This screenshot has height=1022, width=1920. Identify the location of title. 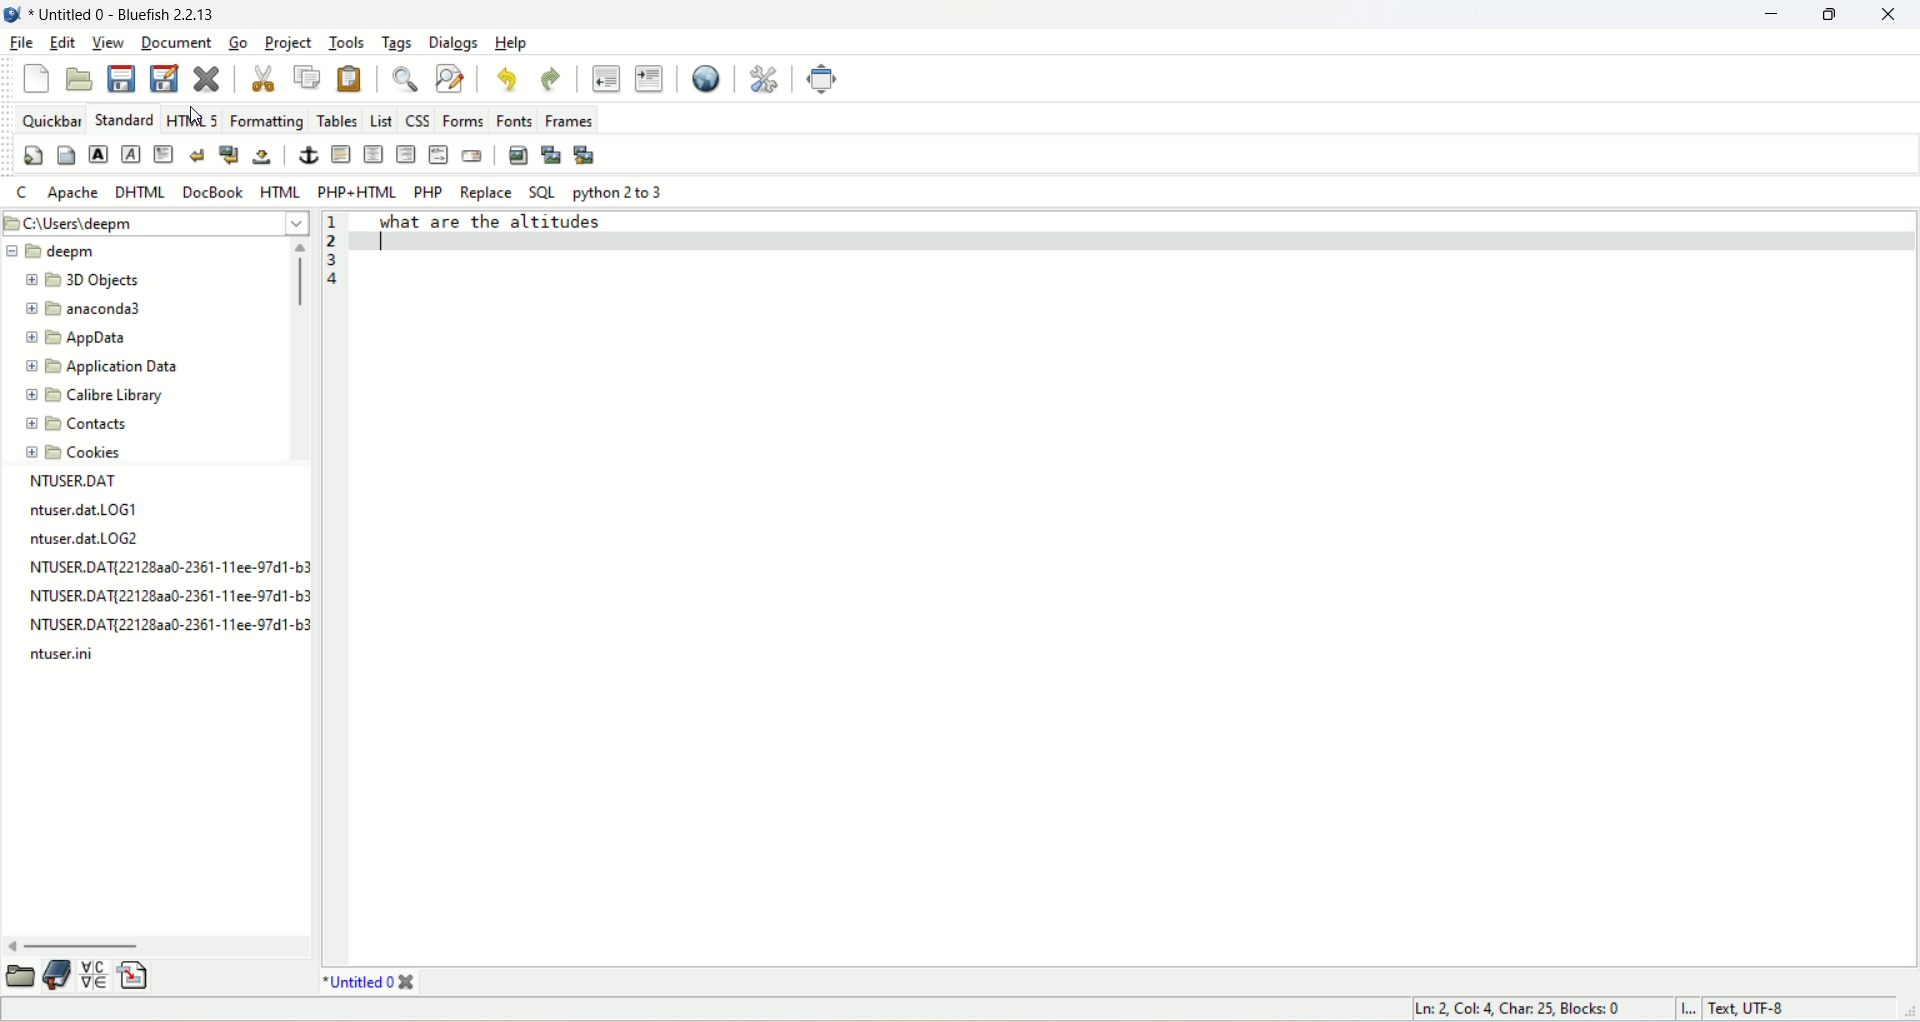
(123, 13).